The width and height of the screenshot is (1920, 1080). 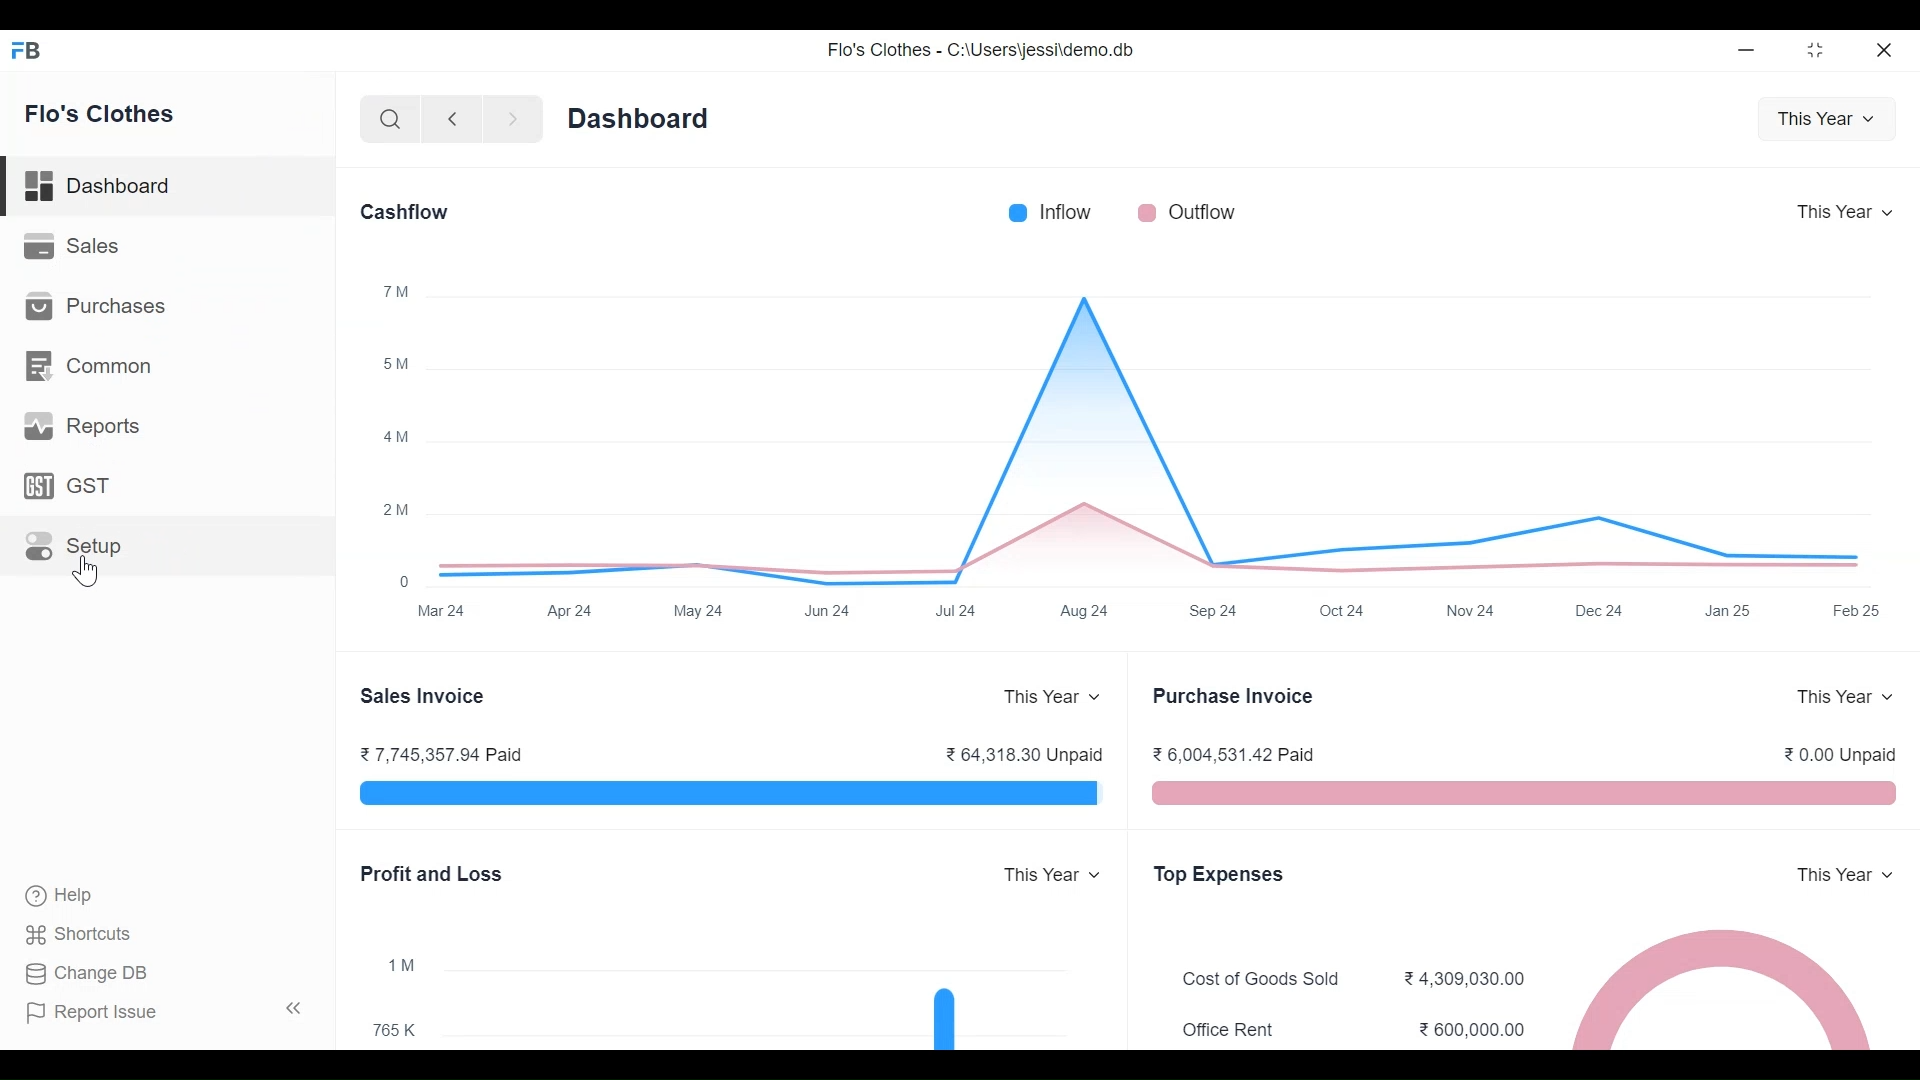 What do you see at coordinates (32, 49) in the screenshot?
I see `Frappe Books Desktop icon` at bounding box center [32, 49].